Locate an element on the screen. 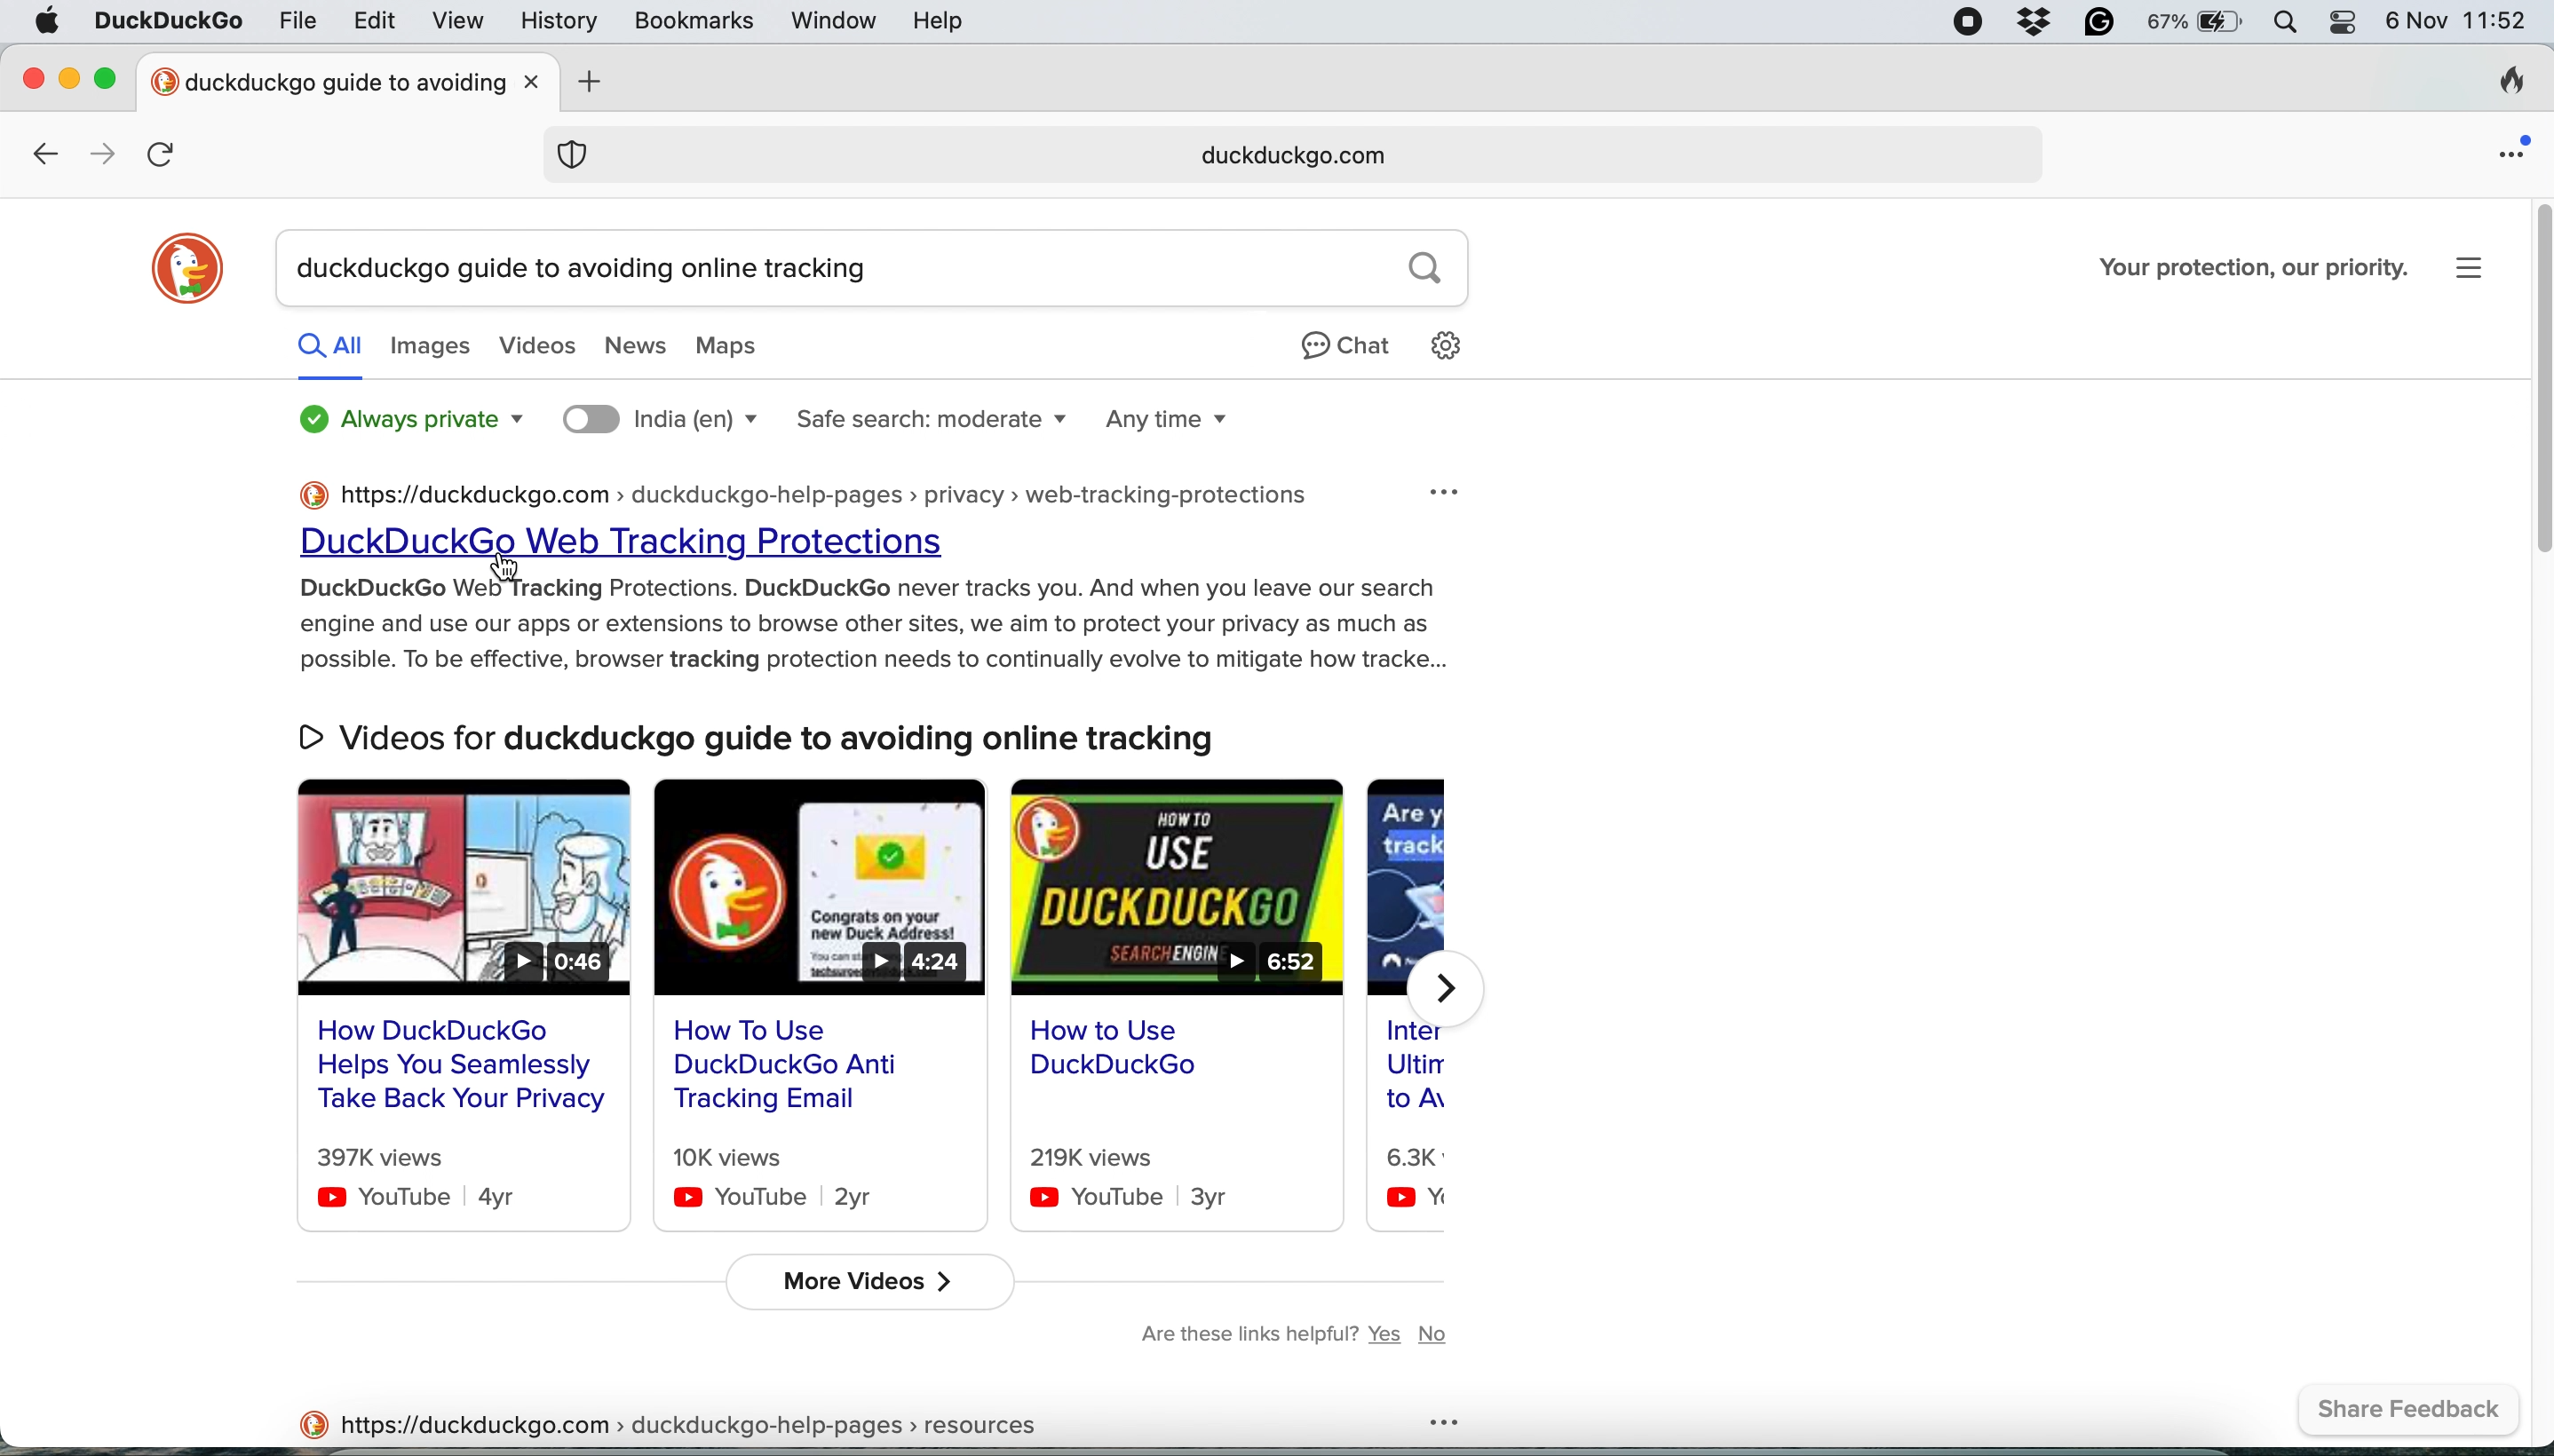  youtube is located at coordinates (1047, 1200).